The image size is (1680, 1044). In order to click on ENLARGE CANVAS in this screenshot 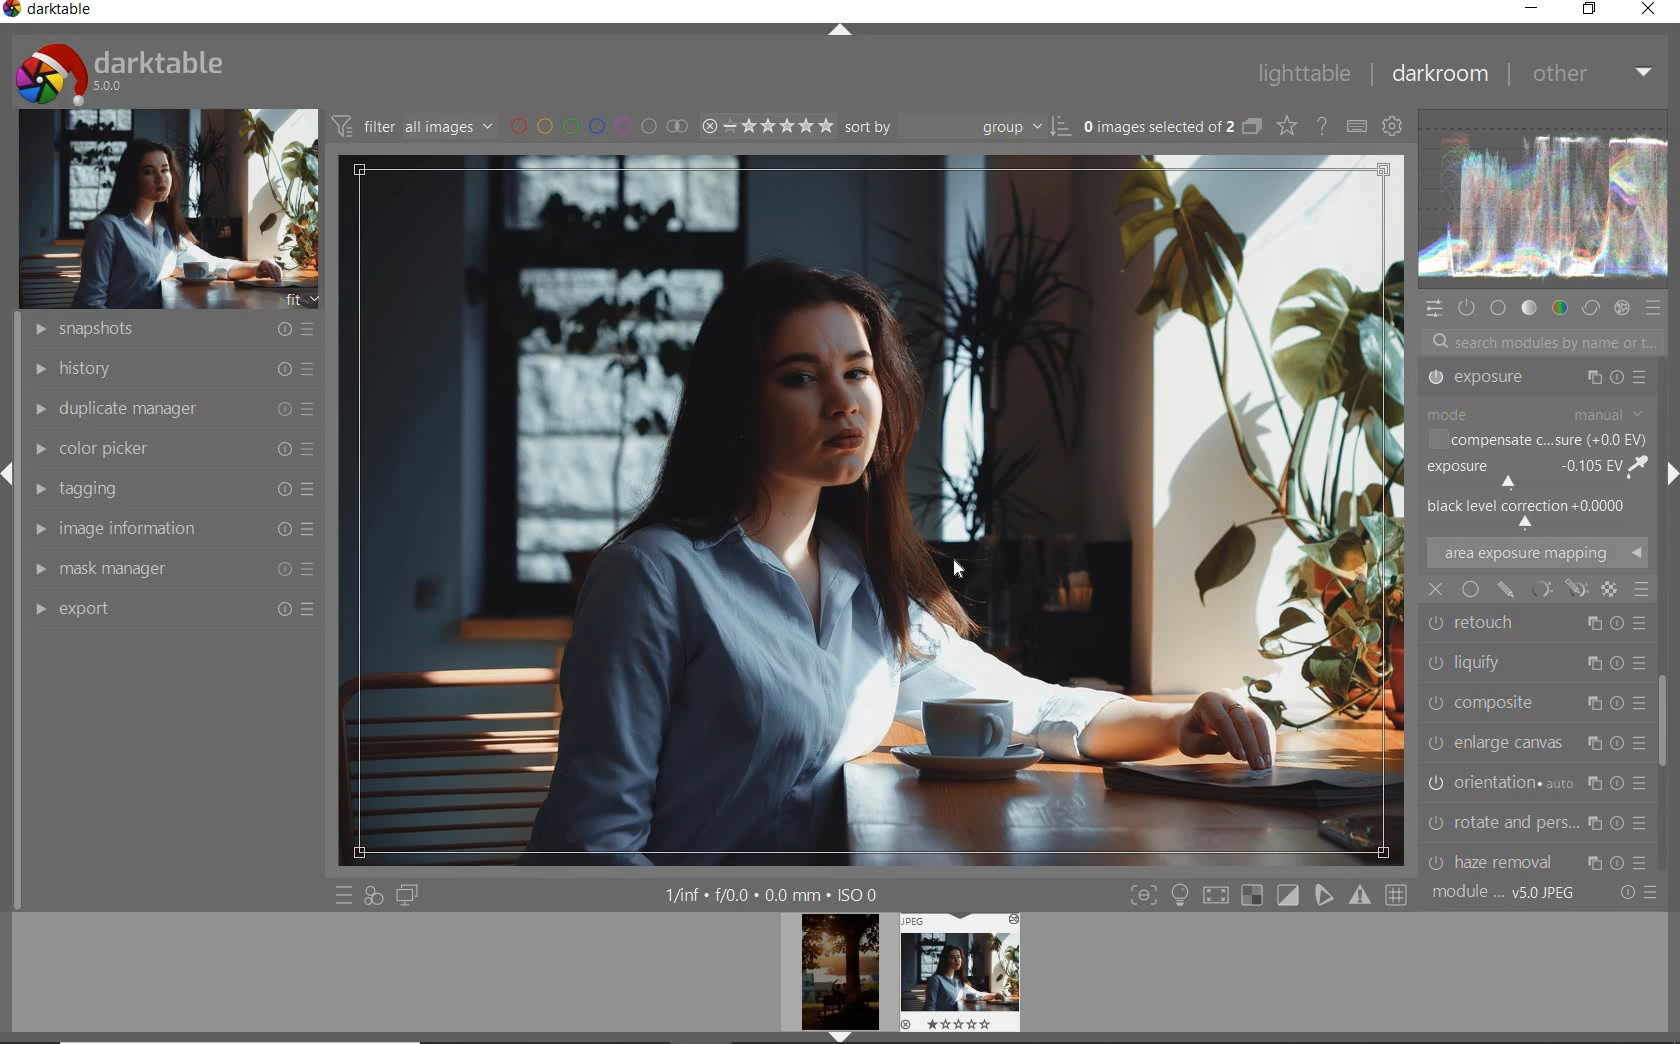, I will do `click(1536, 618)`.